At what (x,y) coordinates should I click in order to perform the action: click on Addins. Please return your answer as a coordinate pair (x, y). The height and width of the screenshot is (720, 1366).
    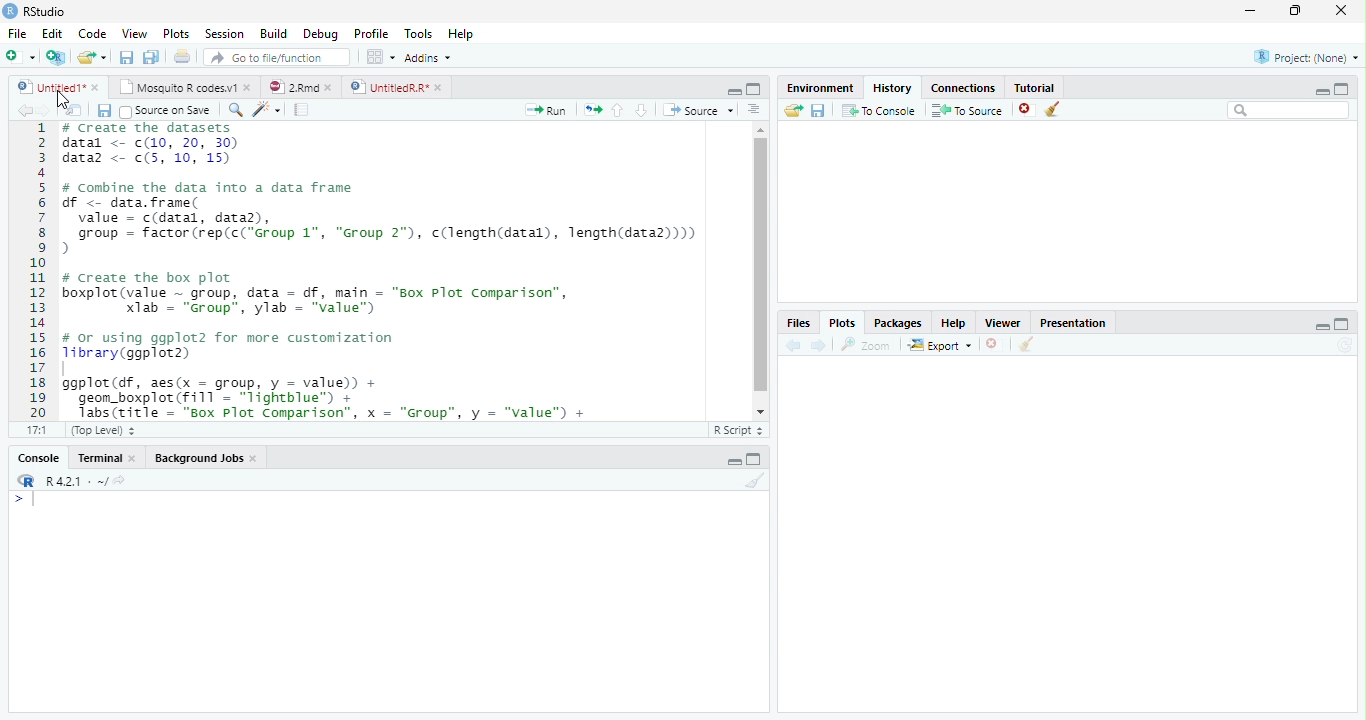
    Looking at the image, I should click on (426, 57).